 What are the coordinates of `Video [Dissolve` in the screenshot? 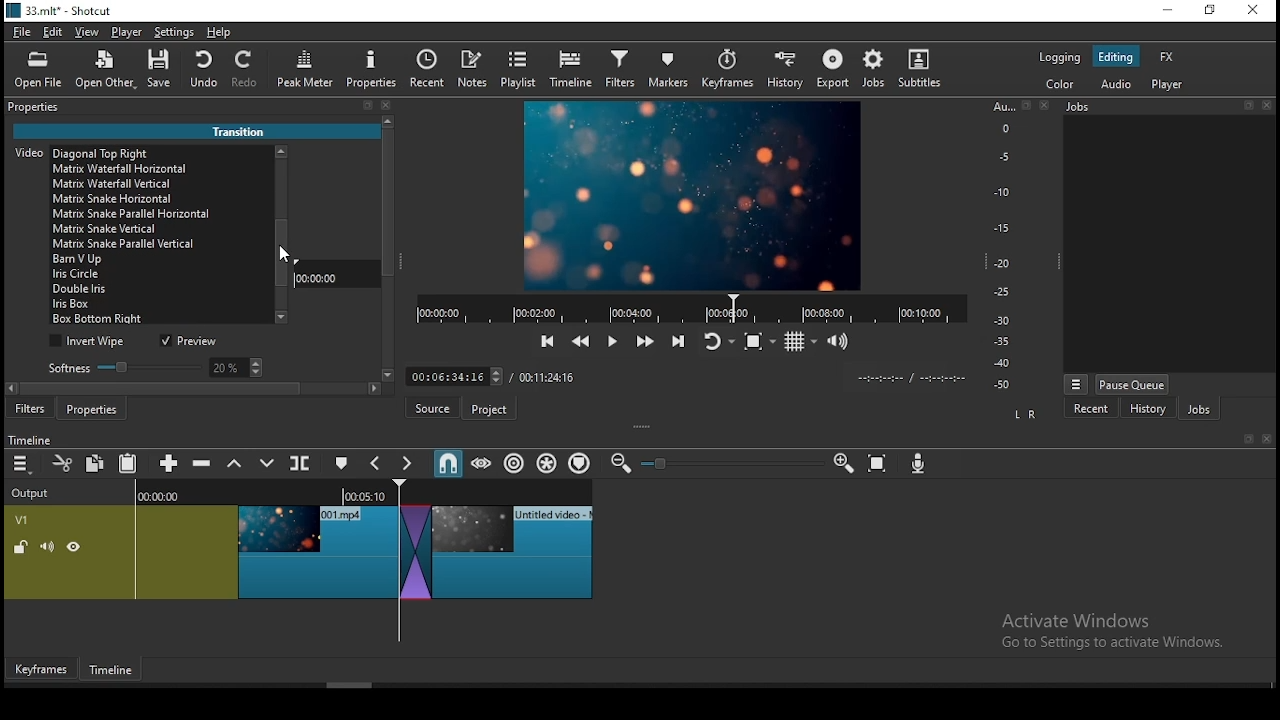 It's located at (86, 151).